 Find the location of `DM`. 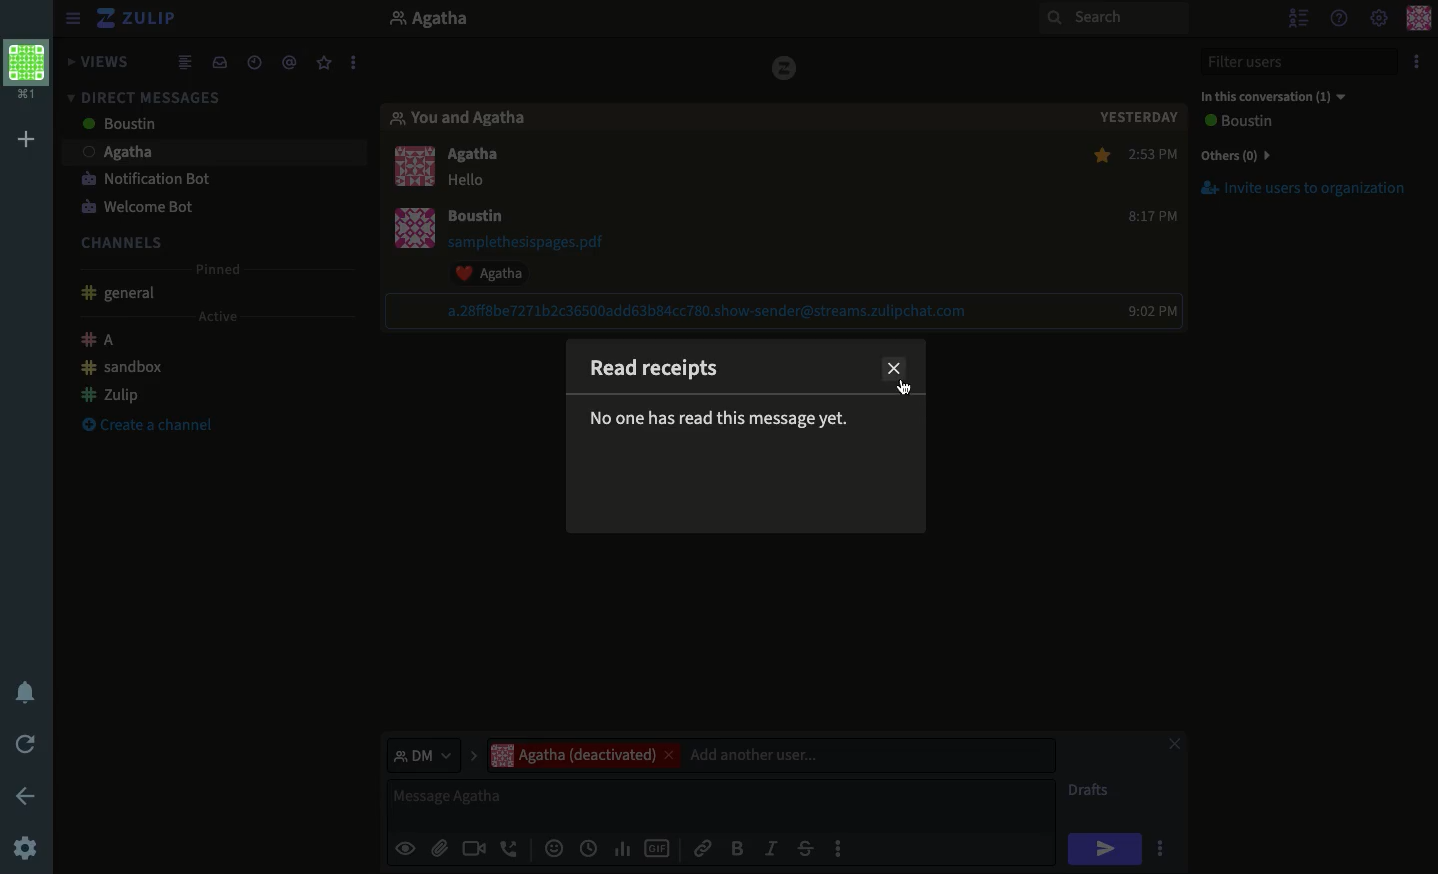

DM is located at coordinates (431, 754).